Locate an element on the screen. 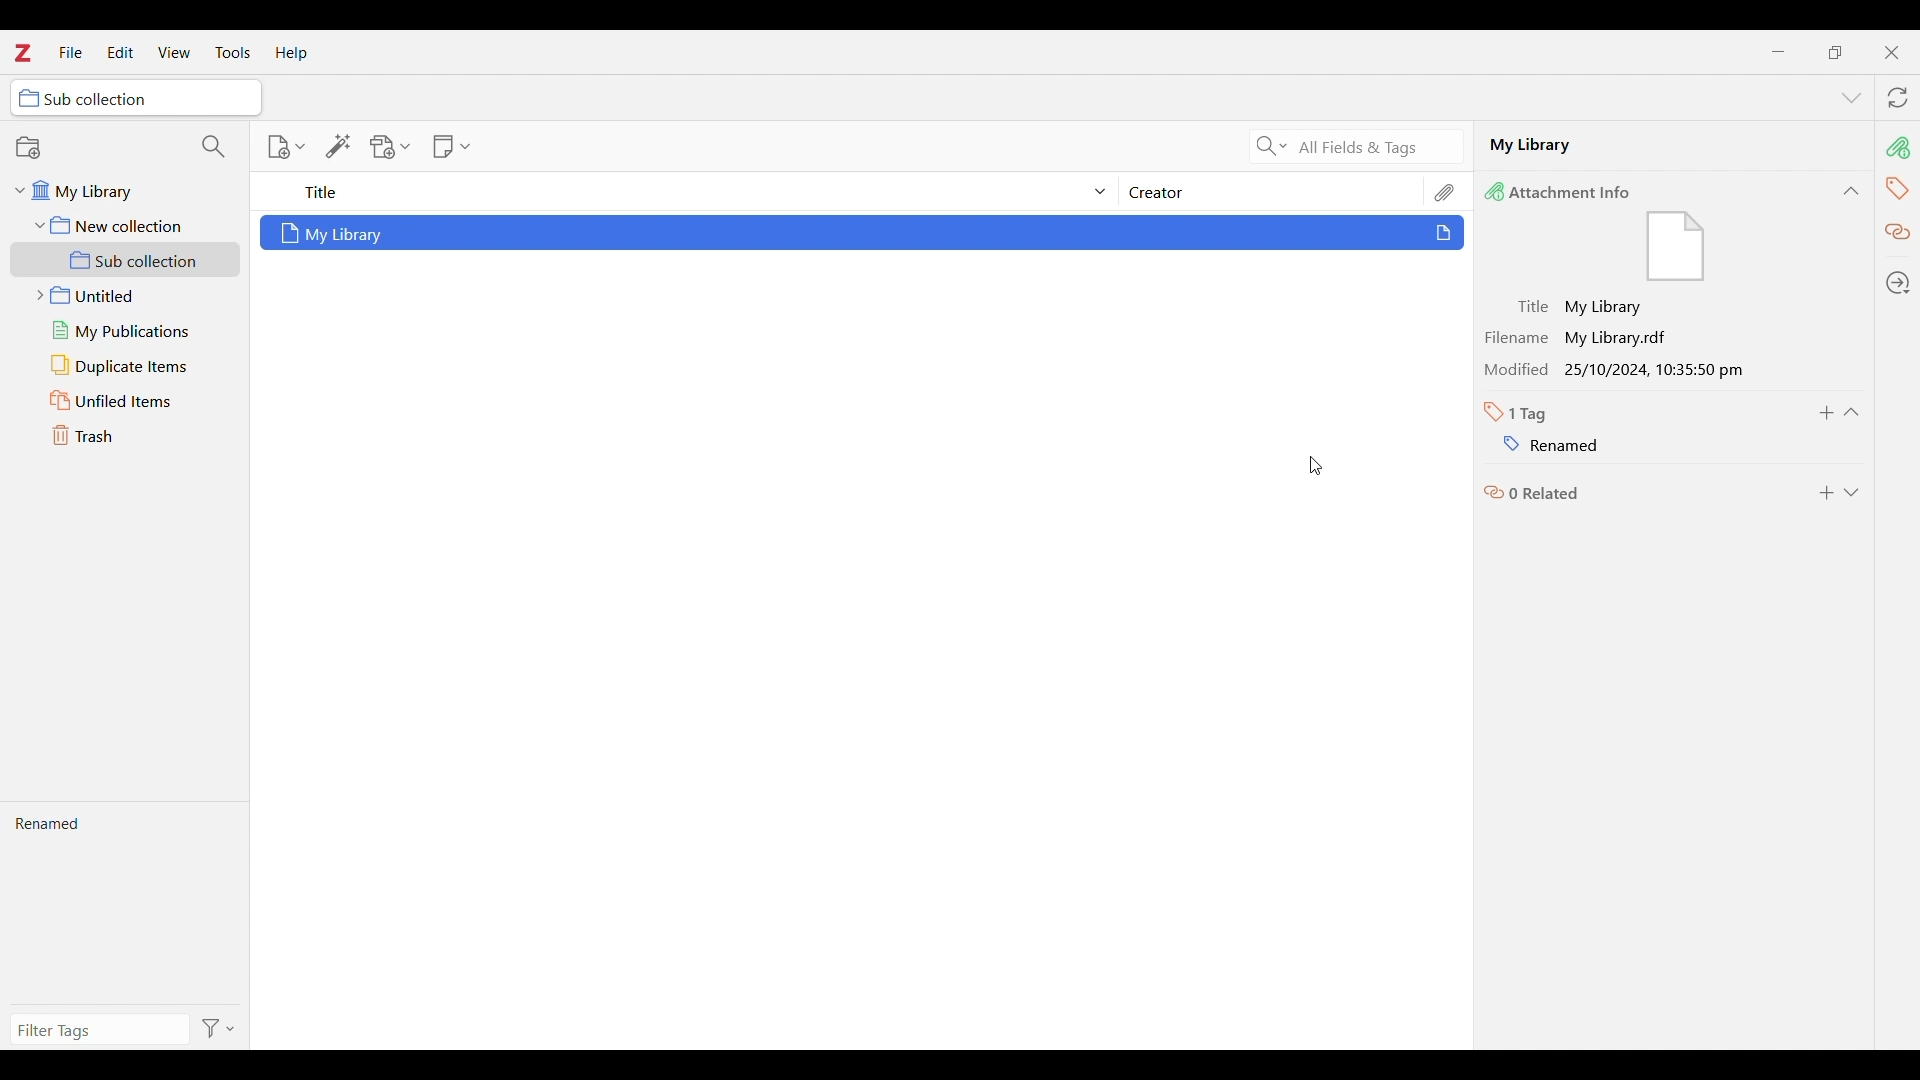 The width and height of the screenshot is (1920, 1080). View menu is located at coordinates (175, 52).